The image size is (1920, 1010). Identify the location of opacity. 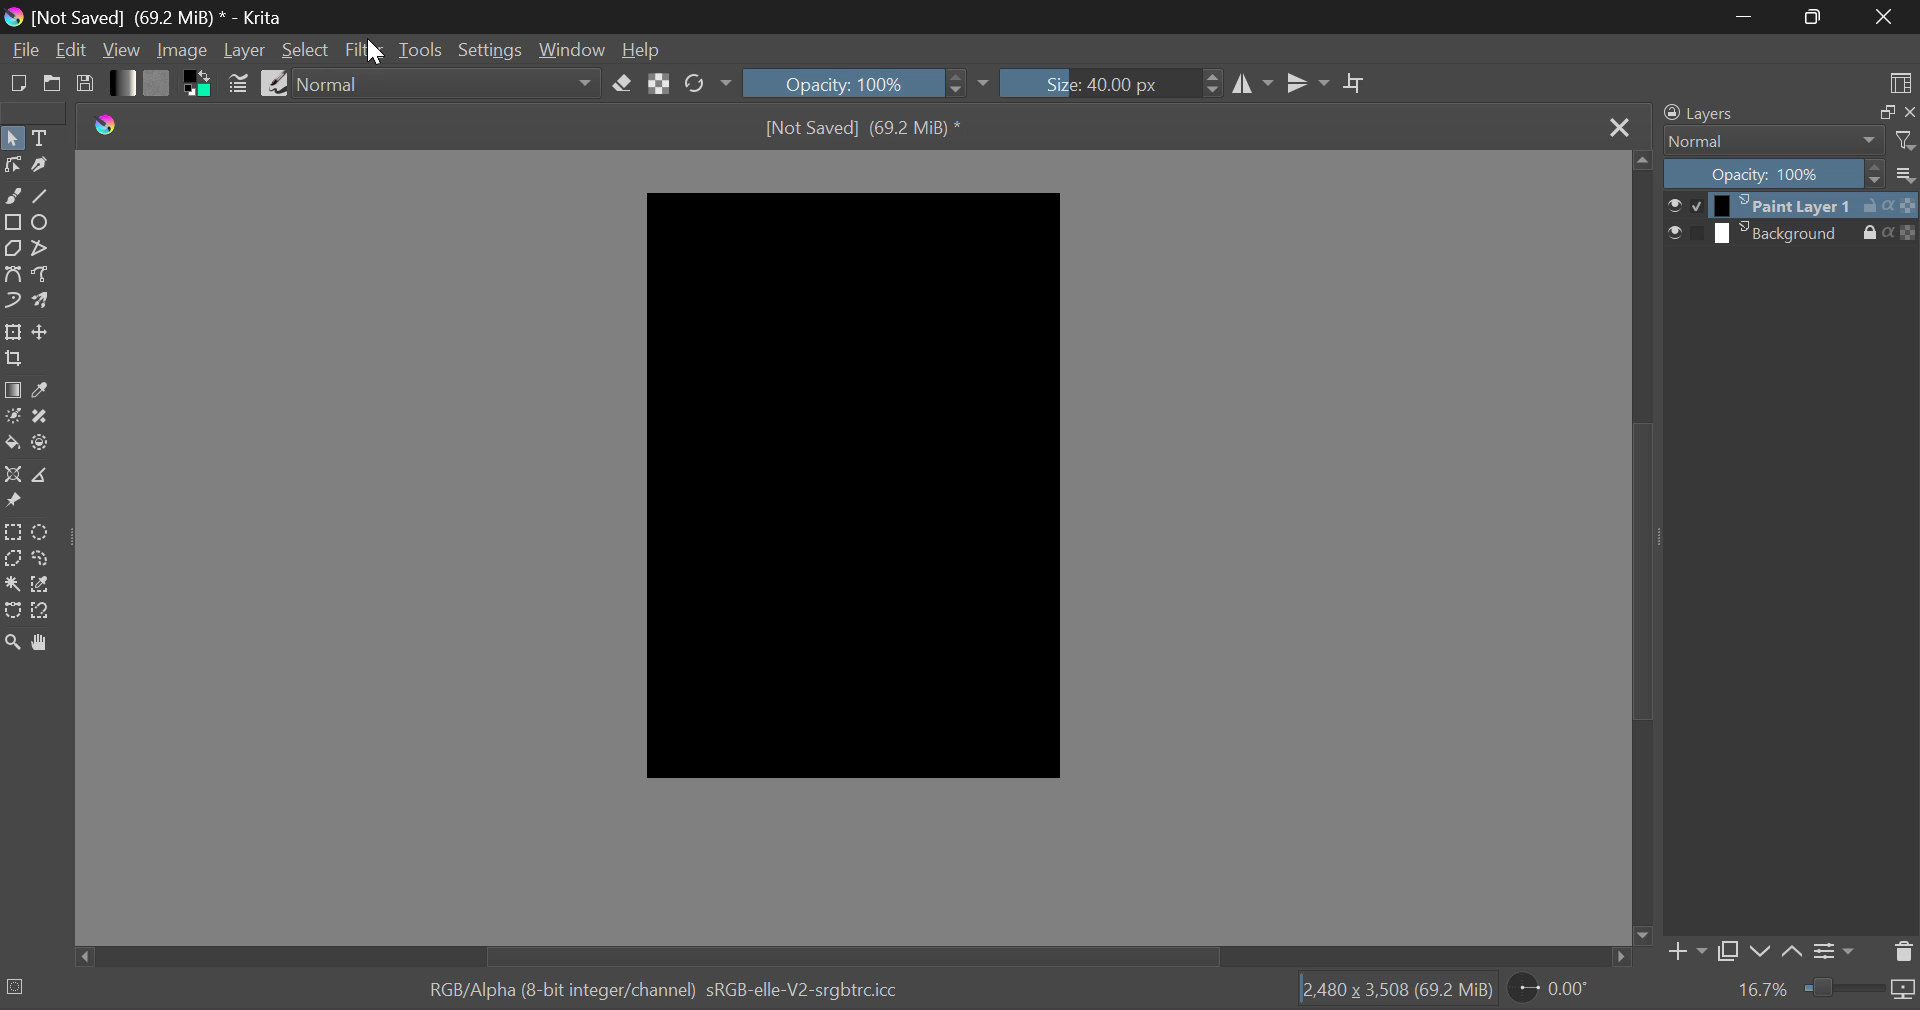
(1903, 231).